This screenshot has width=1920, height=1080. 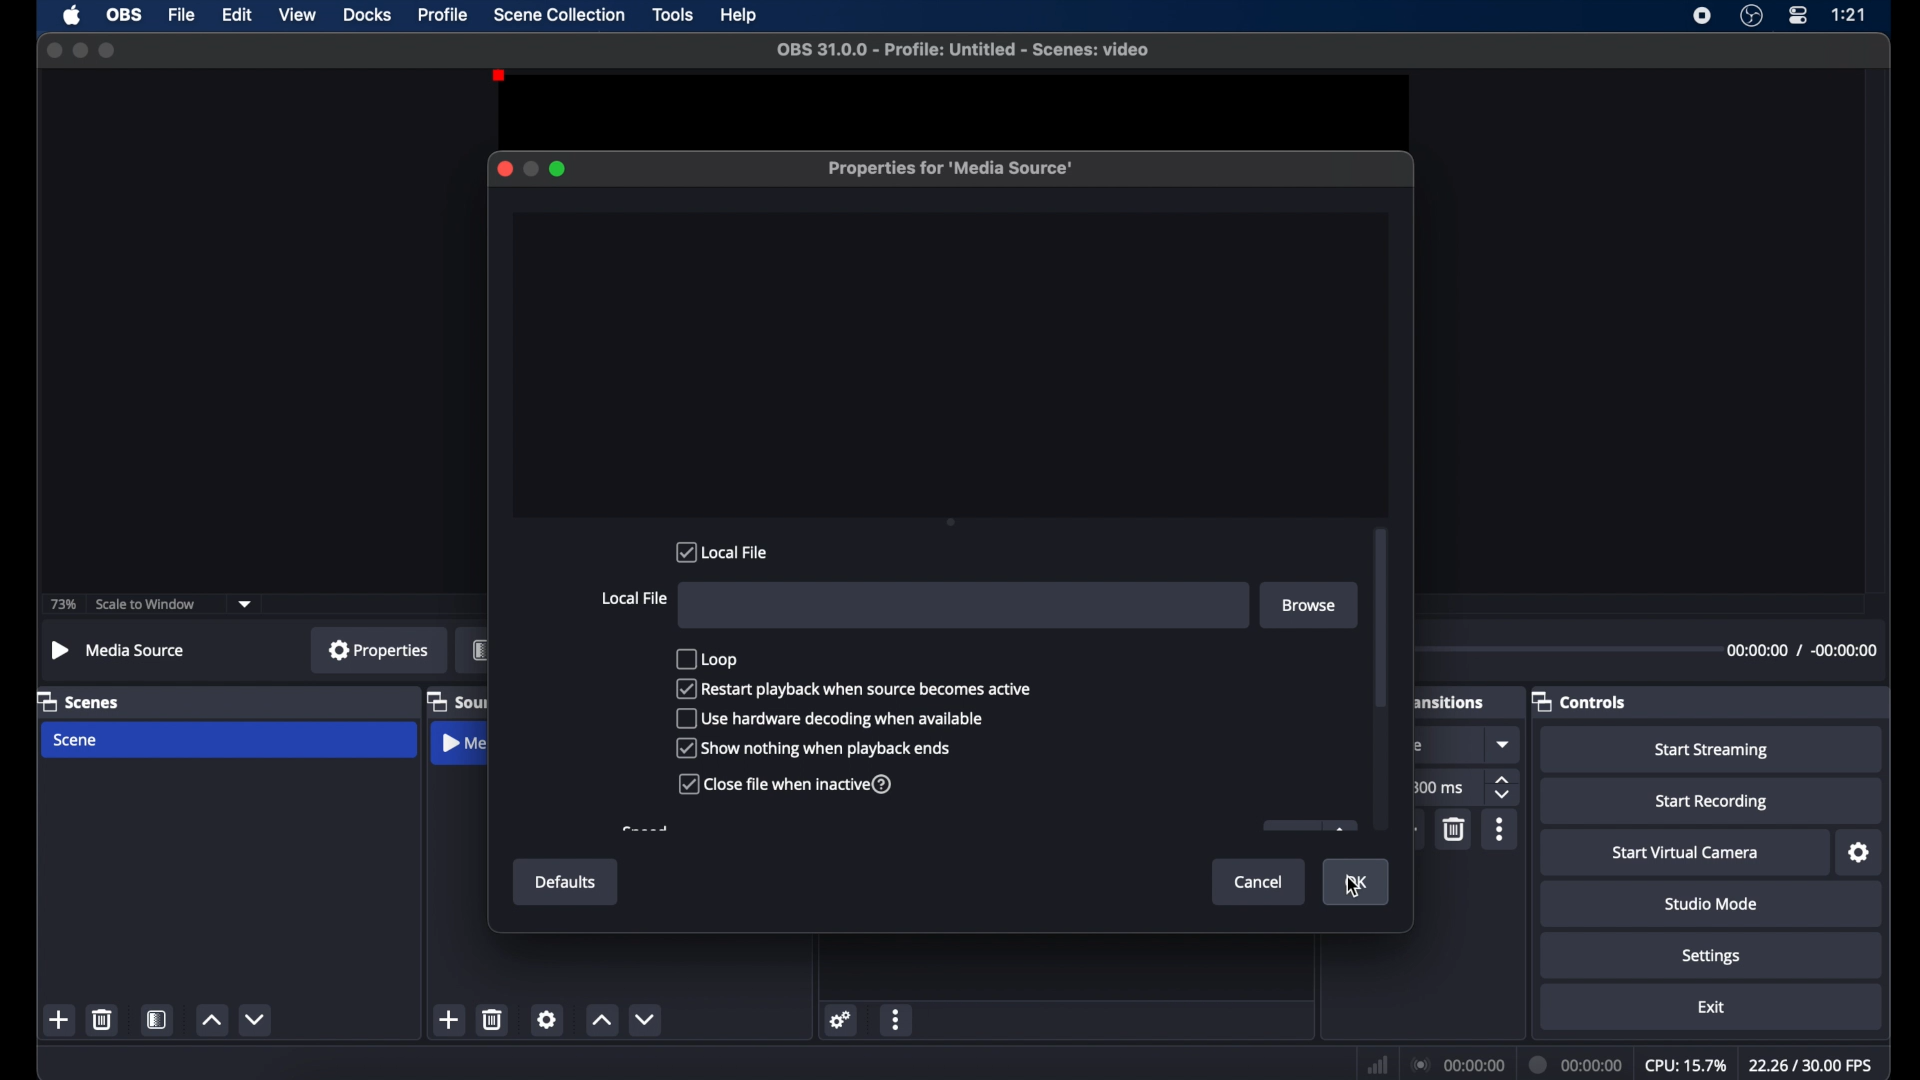 What do you see at coordinates (1355, 890) in the screenshot?
I see `cursor` at bounding box center [1355, 890].